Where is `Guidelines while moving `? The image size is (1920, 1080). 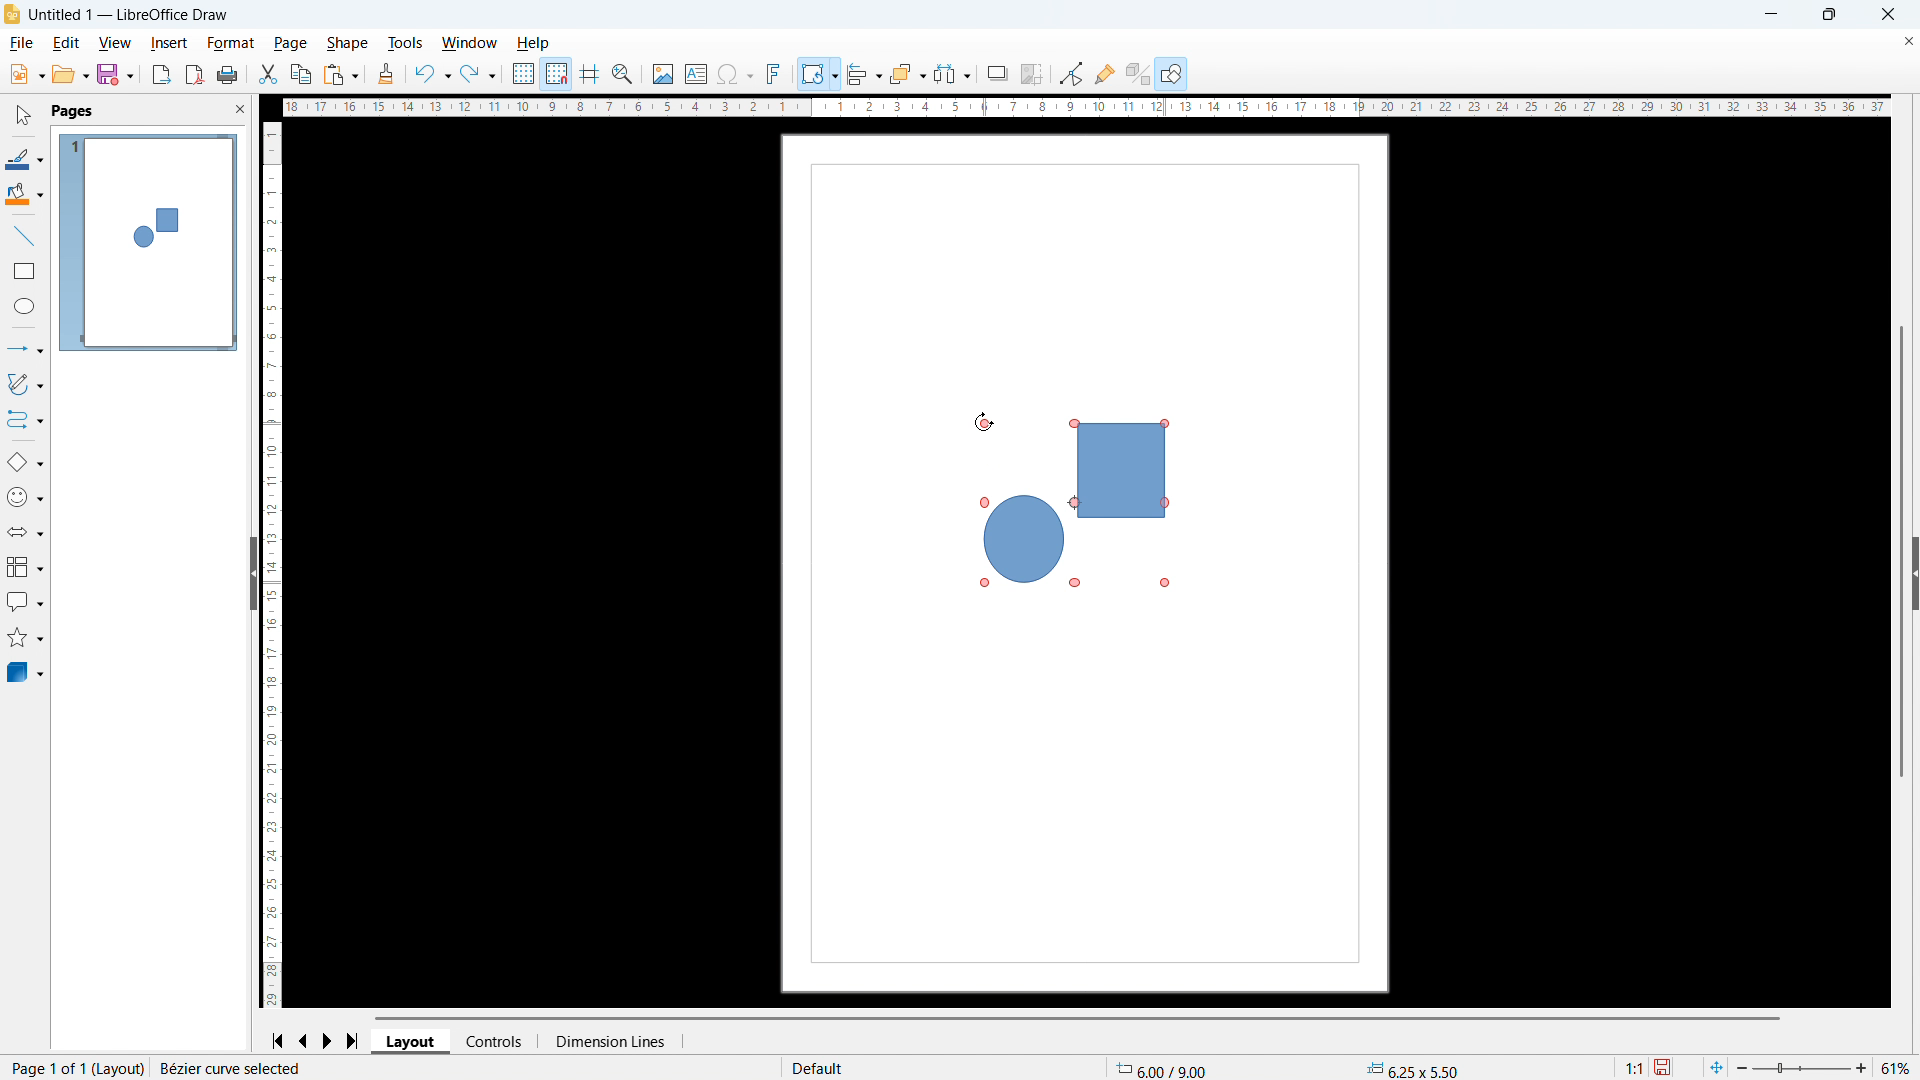
Guidelines while moving  is located at coordinates (591, 74).